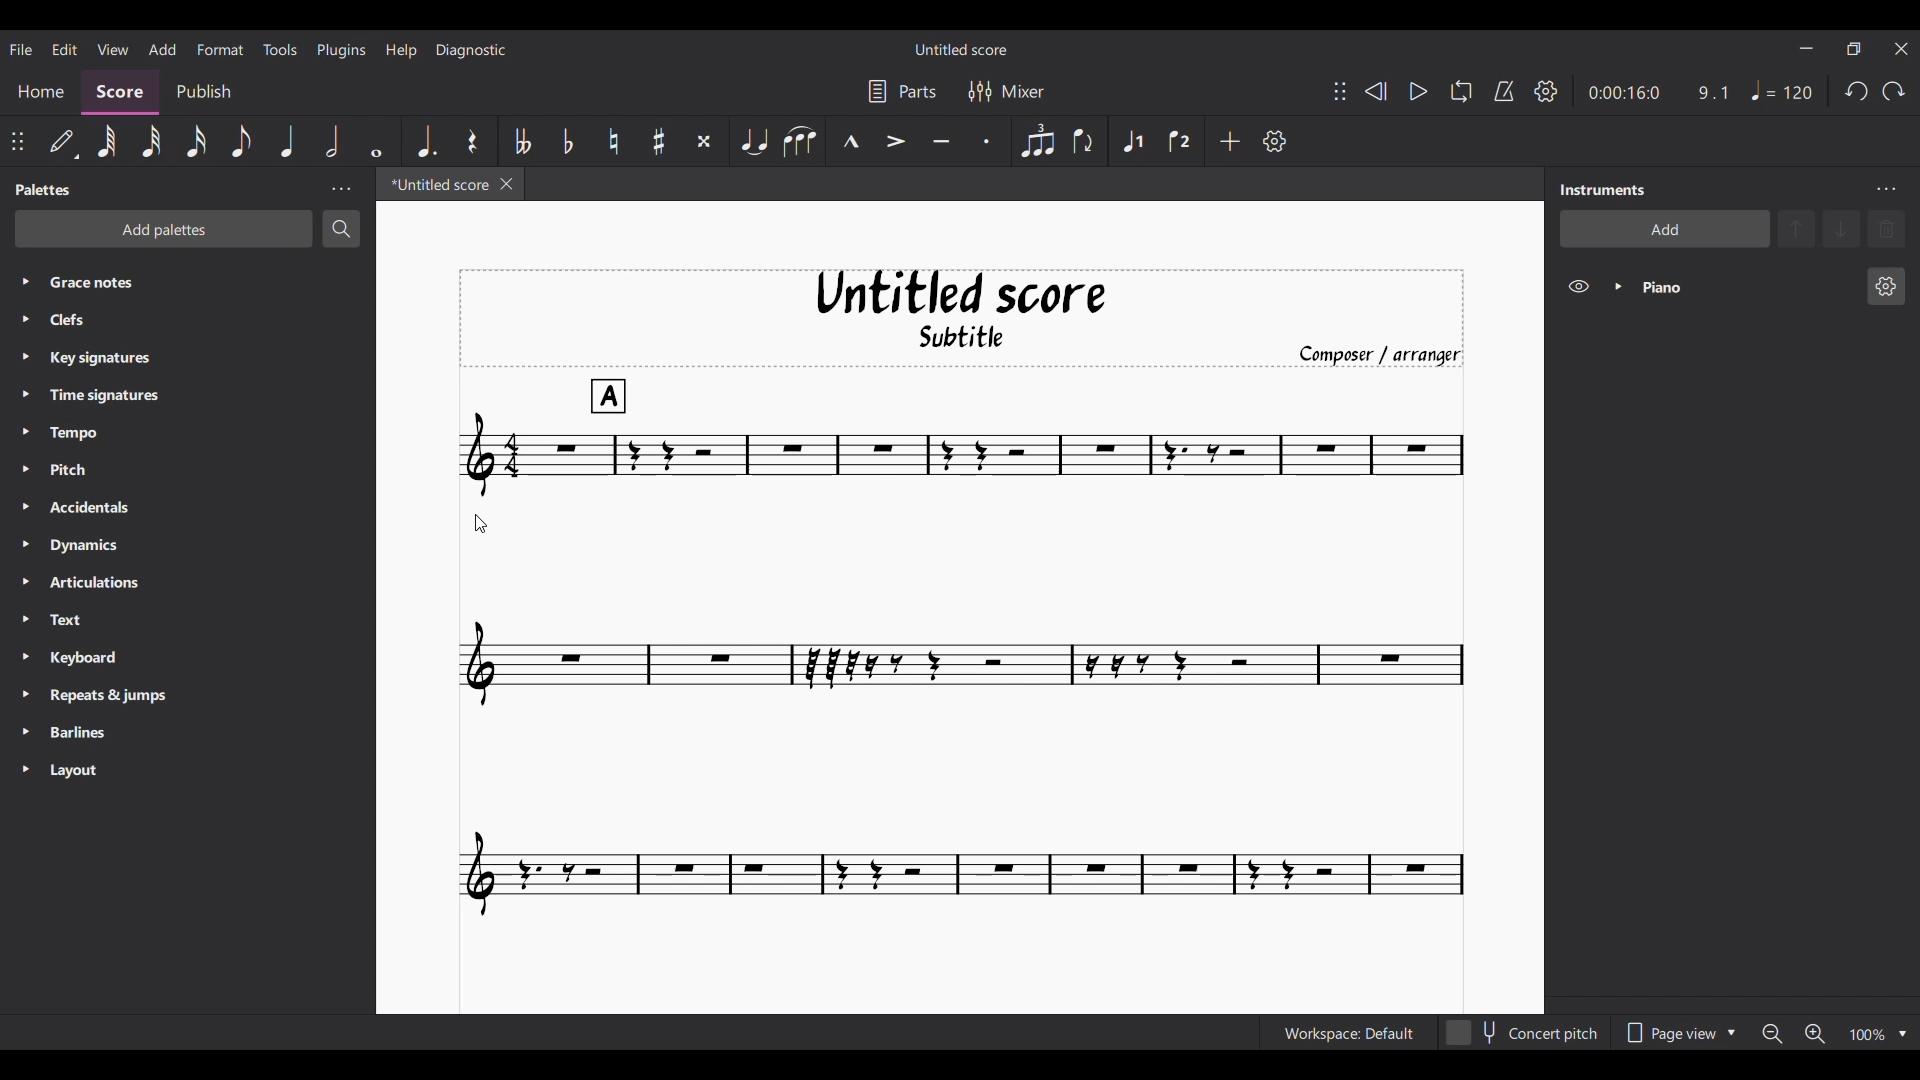 Image resolution: width=1920 pixels, height=1080 pixels. Describe the element at coordinates (1679, 1033) in the screenshot. I see `Page view options` at that location.